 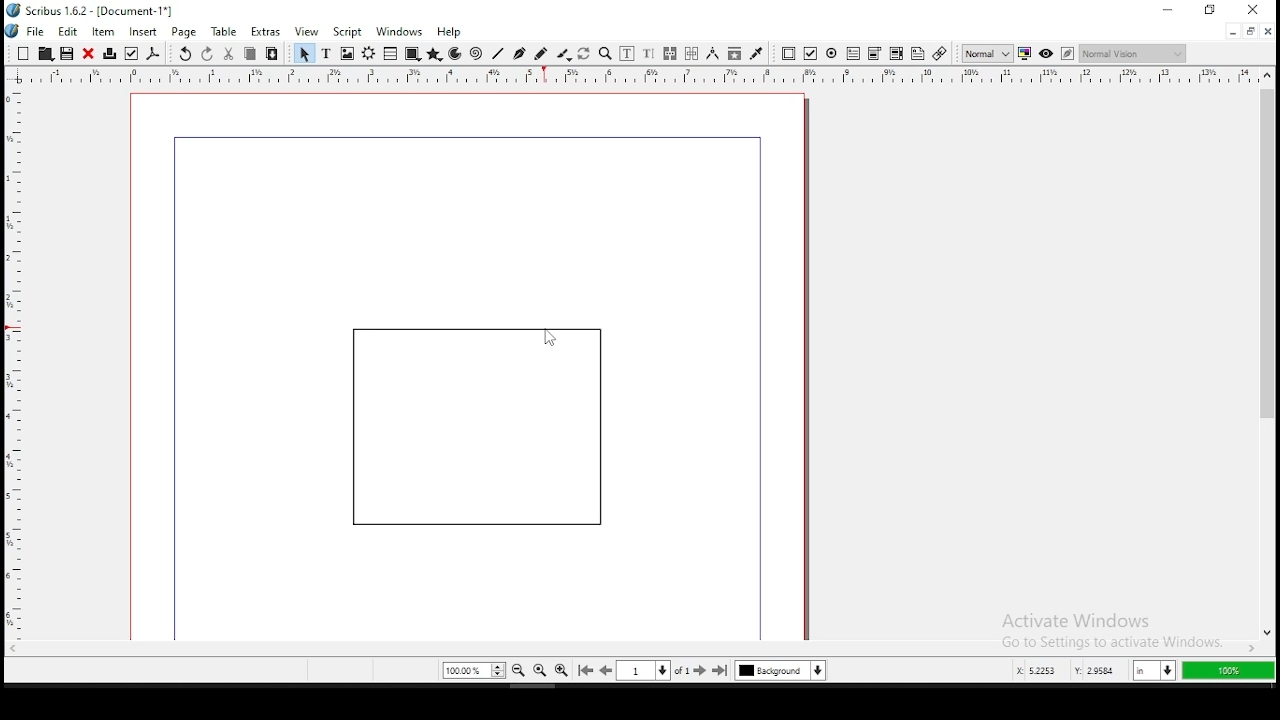 I want to click on spiral, so click(x=476, y=54).